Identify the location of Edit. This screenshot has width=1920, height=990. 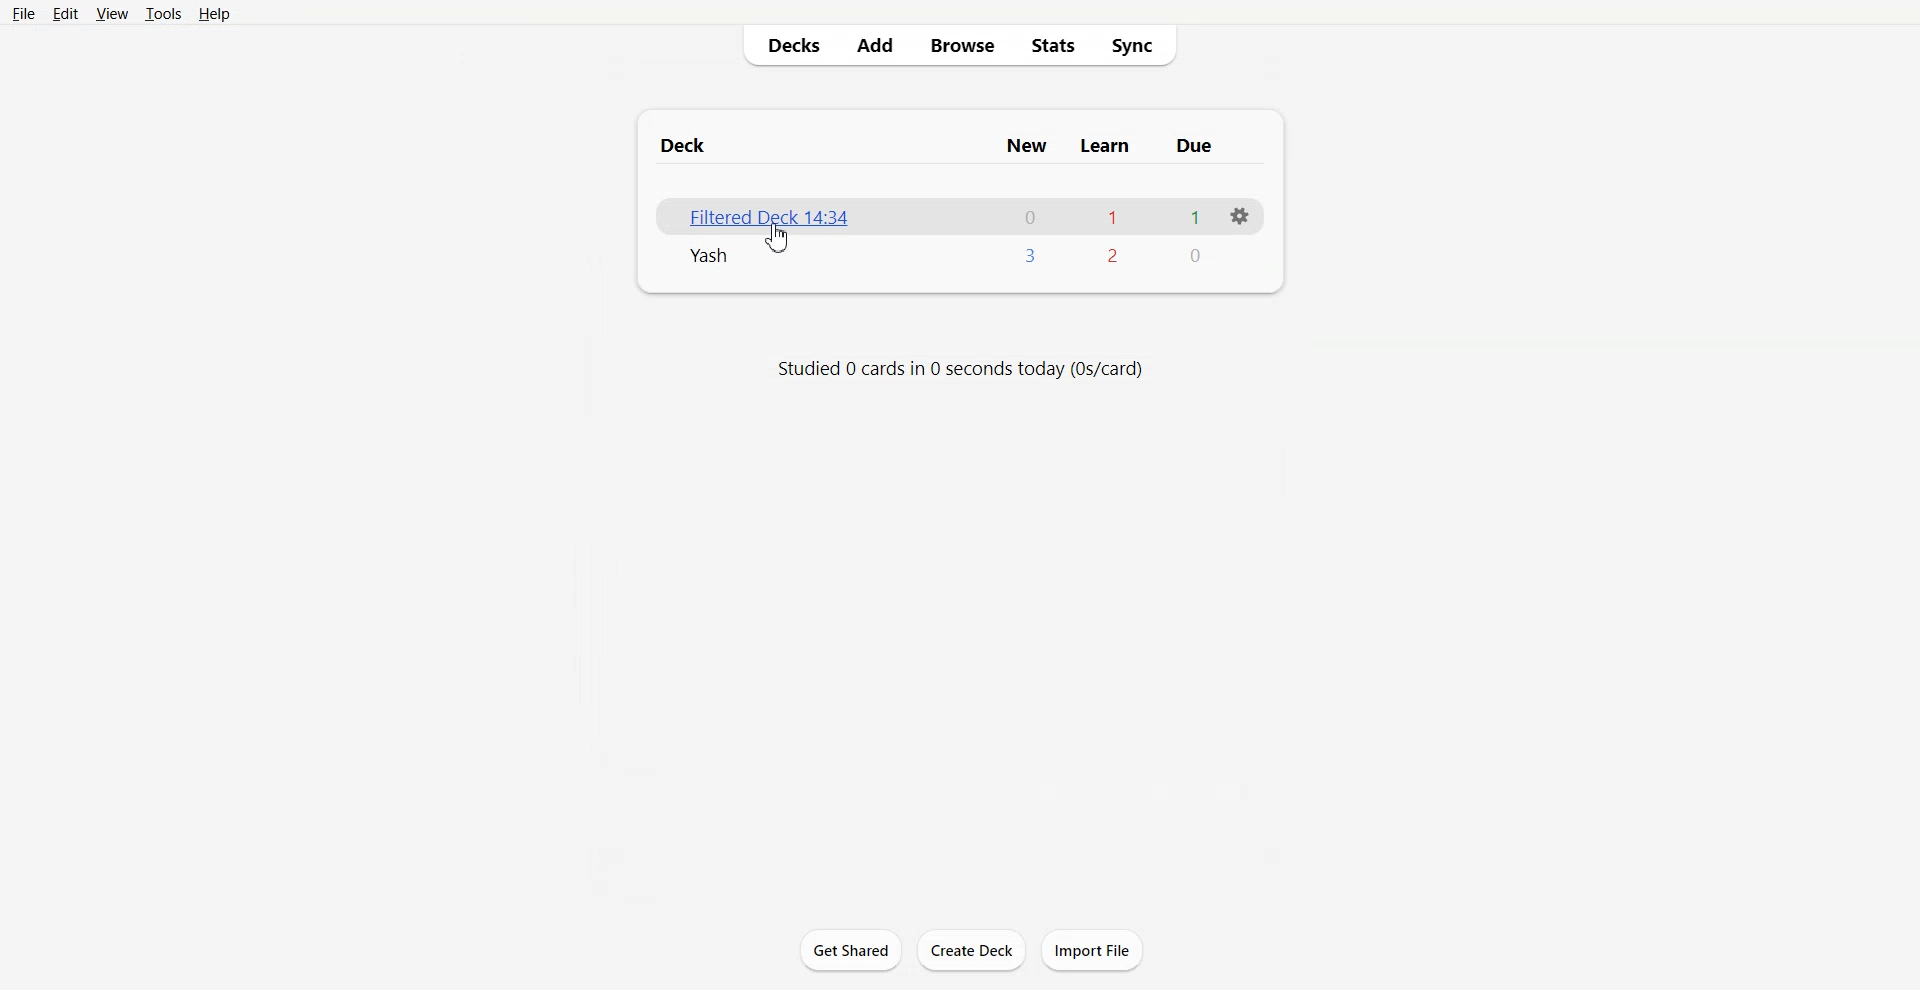
(65, 13).